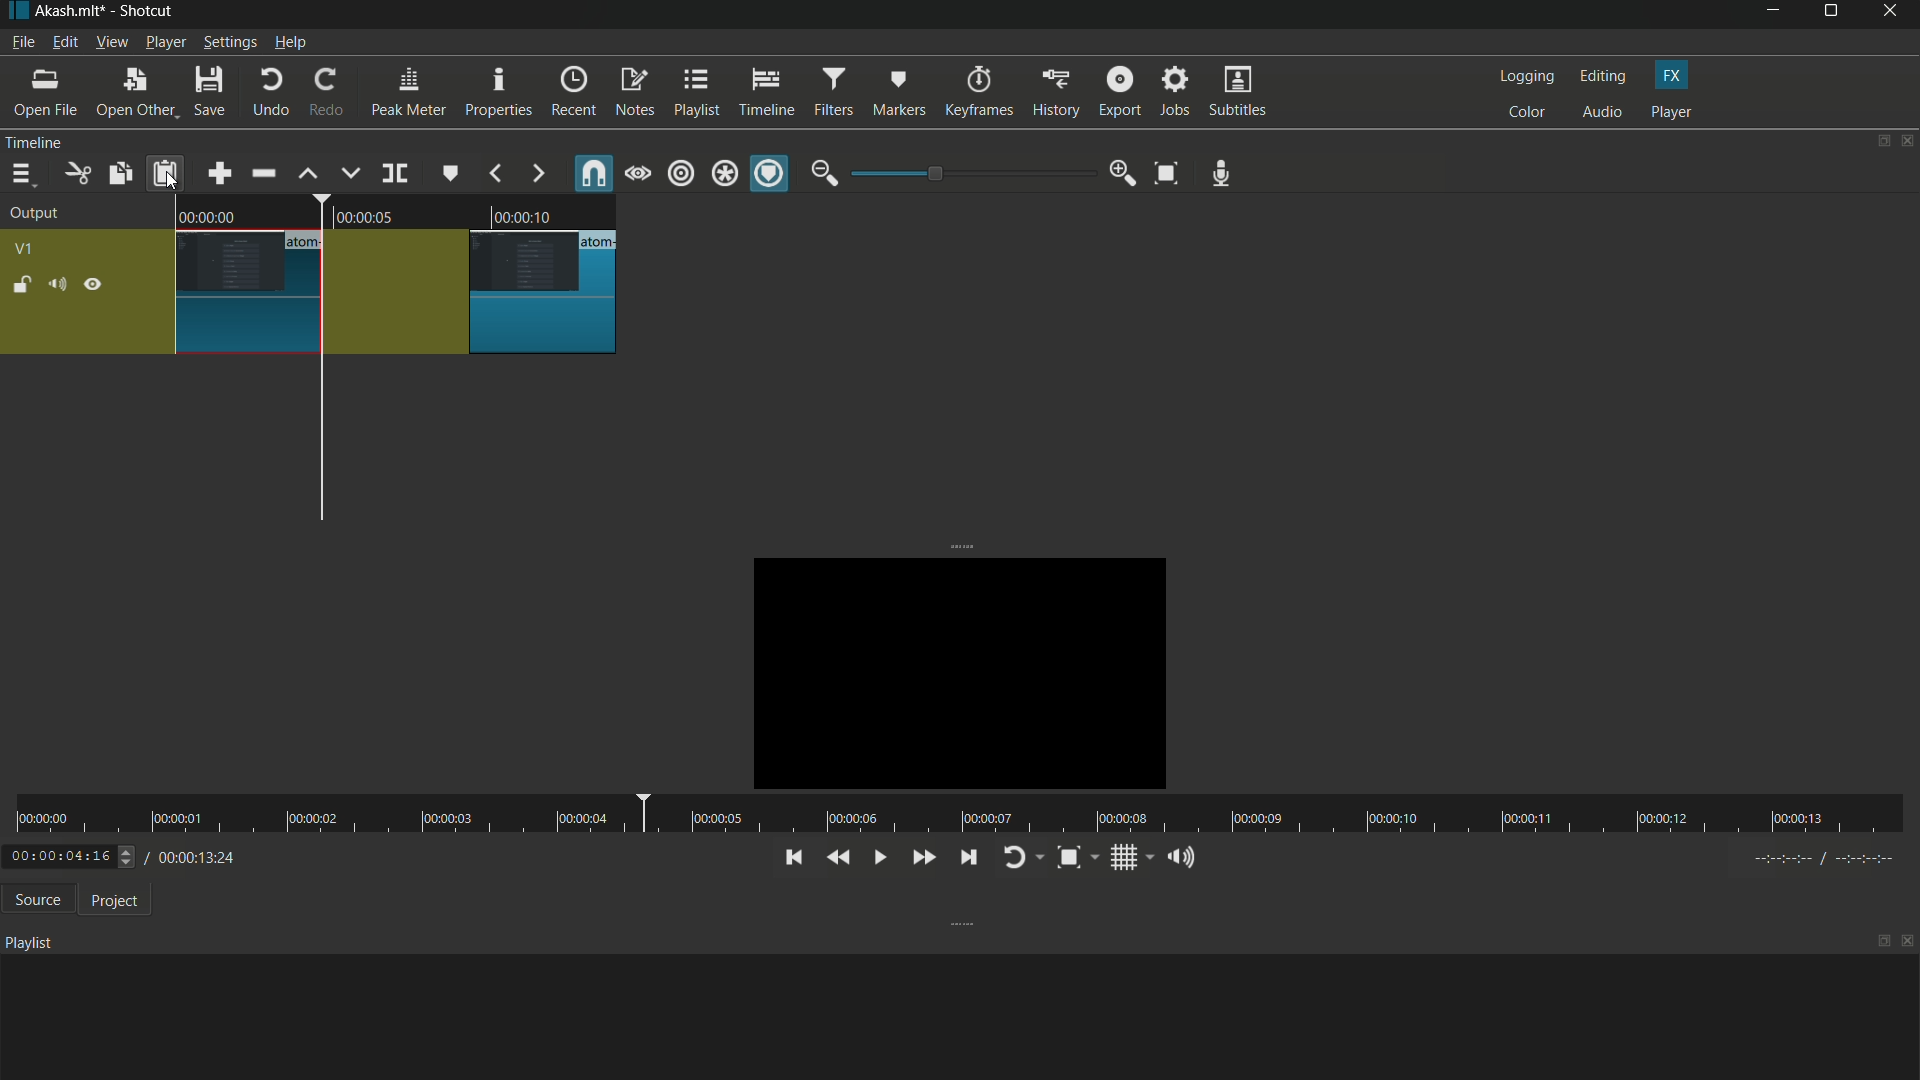 The image size is (1920, 1080). I want to click on timeline menu, so click(21, 174).